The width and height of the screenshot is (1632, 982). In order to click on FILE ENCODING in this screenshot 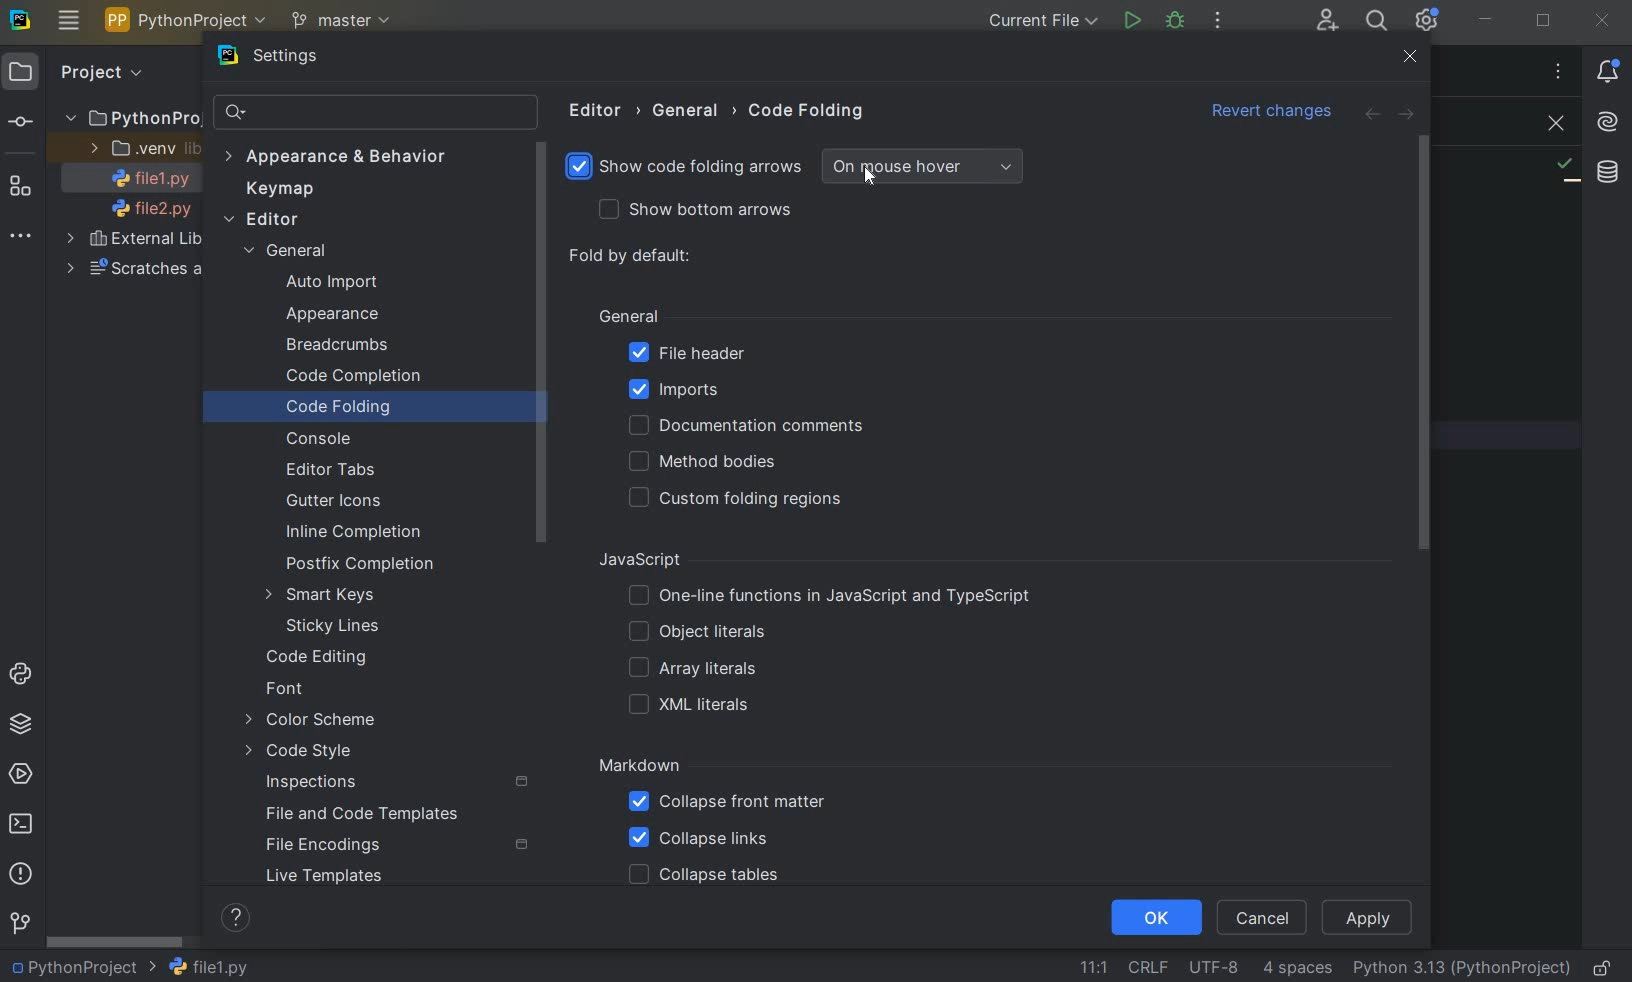, I will do `click(1210, 967)`.